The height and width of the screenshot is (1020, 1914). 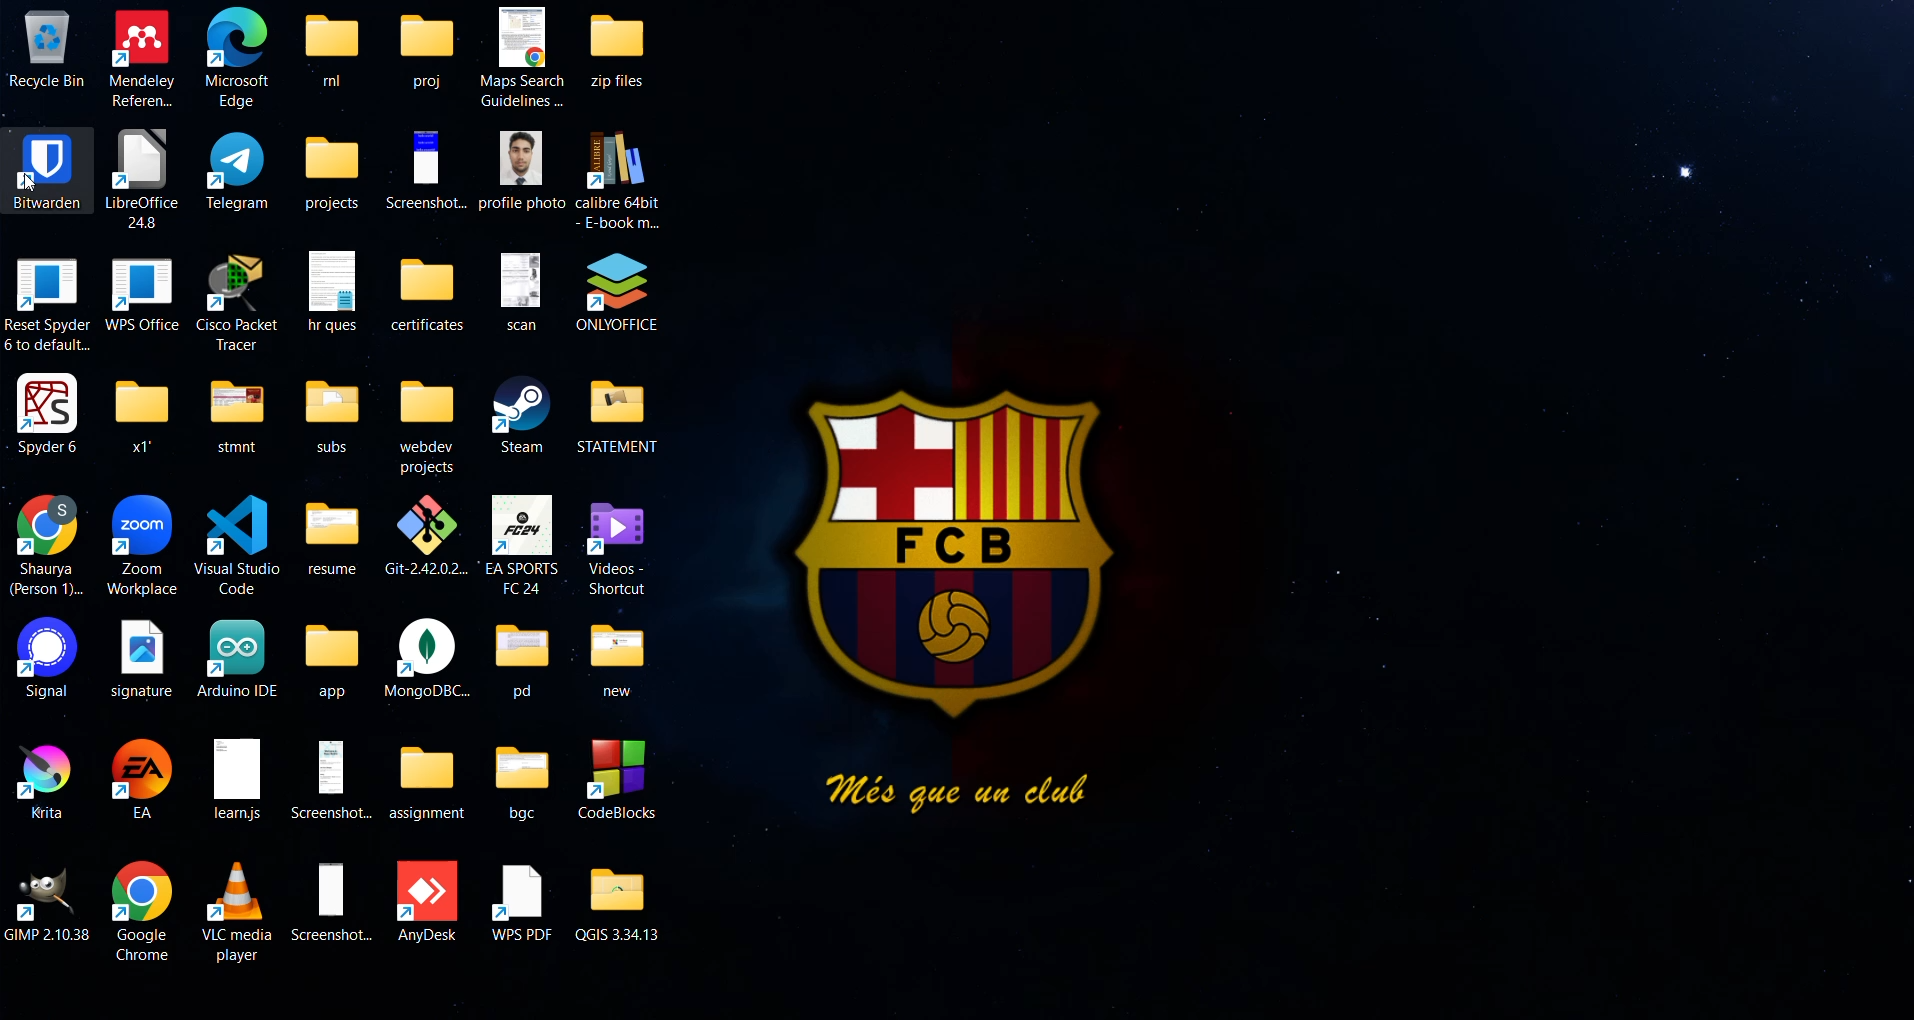 I want to click on Recycle Bin, so click(x=45, y=48).